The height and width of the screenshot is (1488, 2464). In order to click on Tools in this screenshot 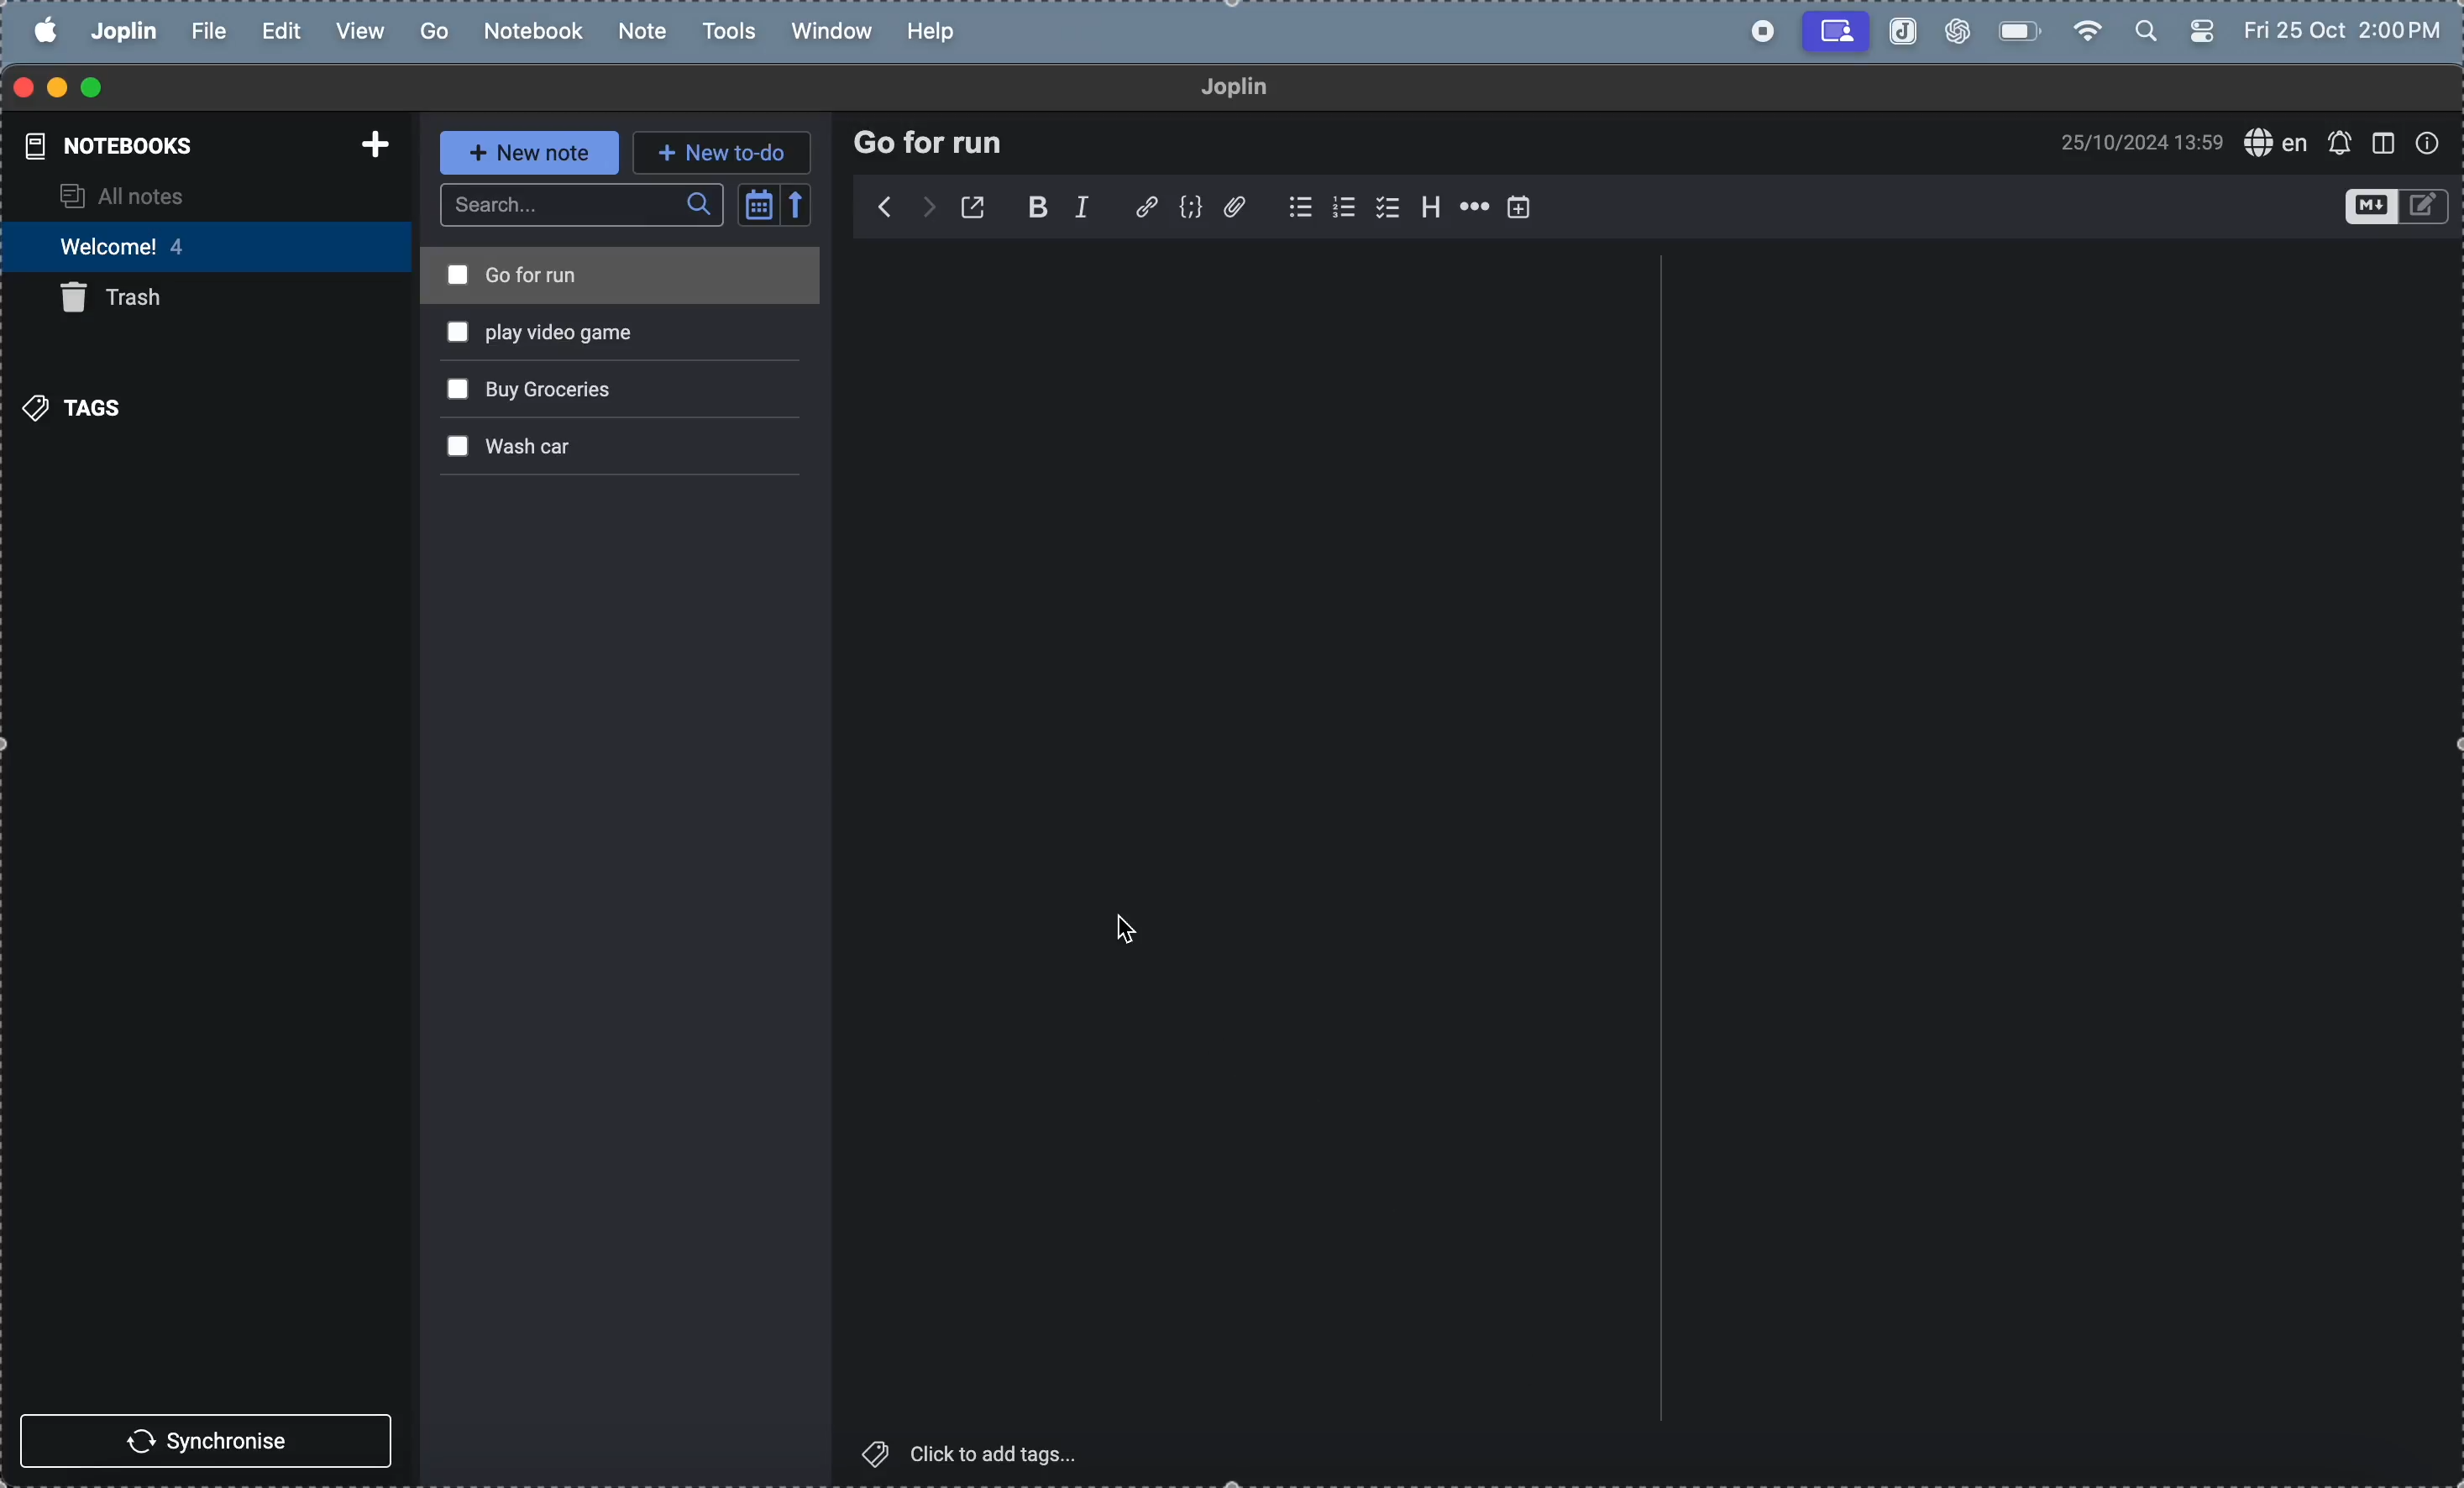, I will do `click(729, 30)`.